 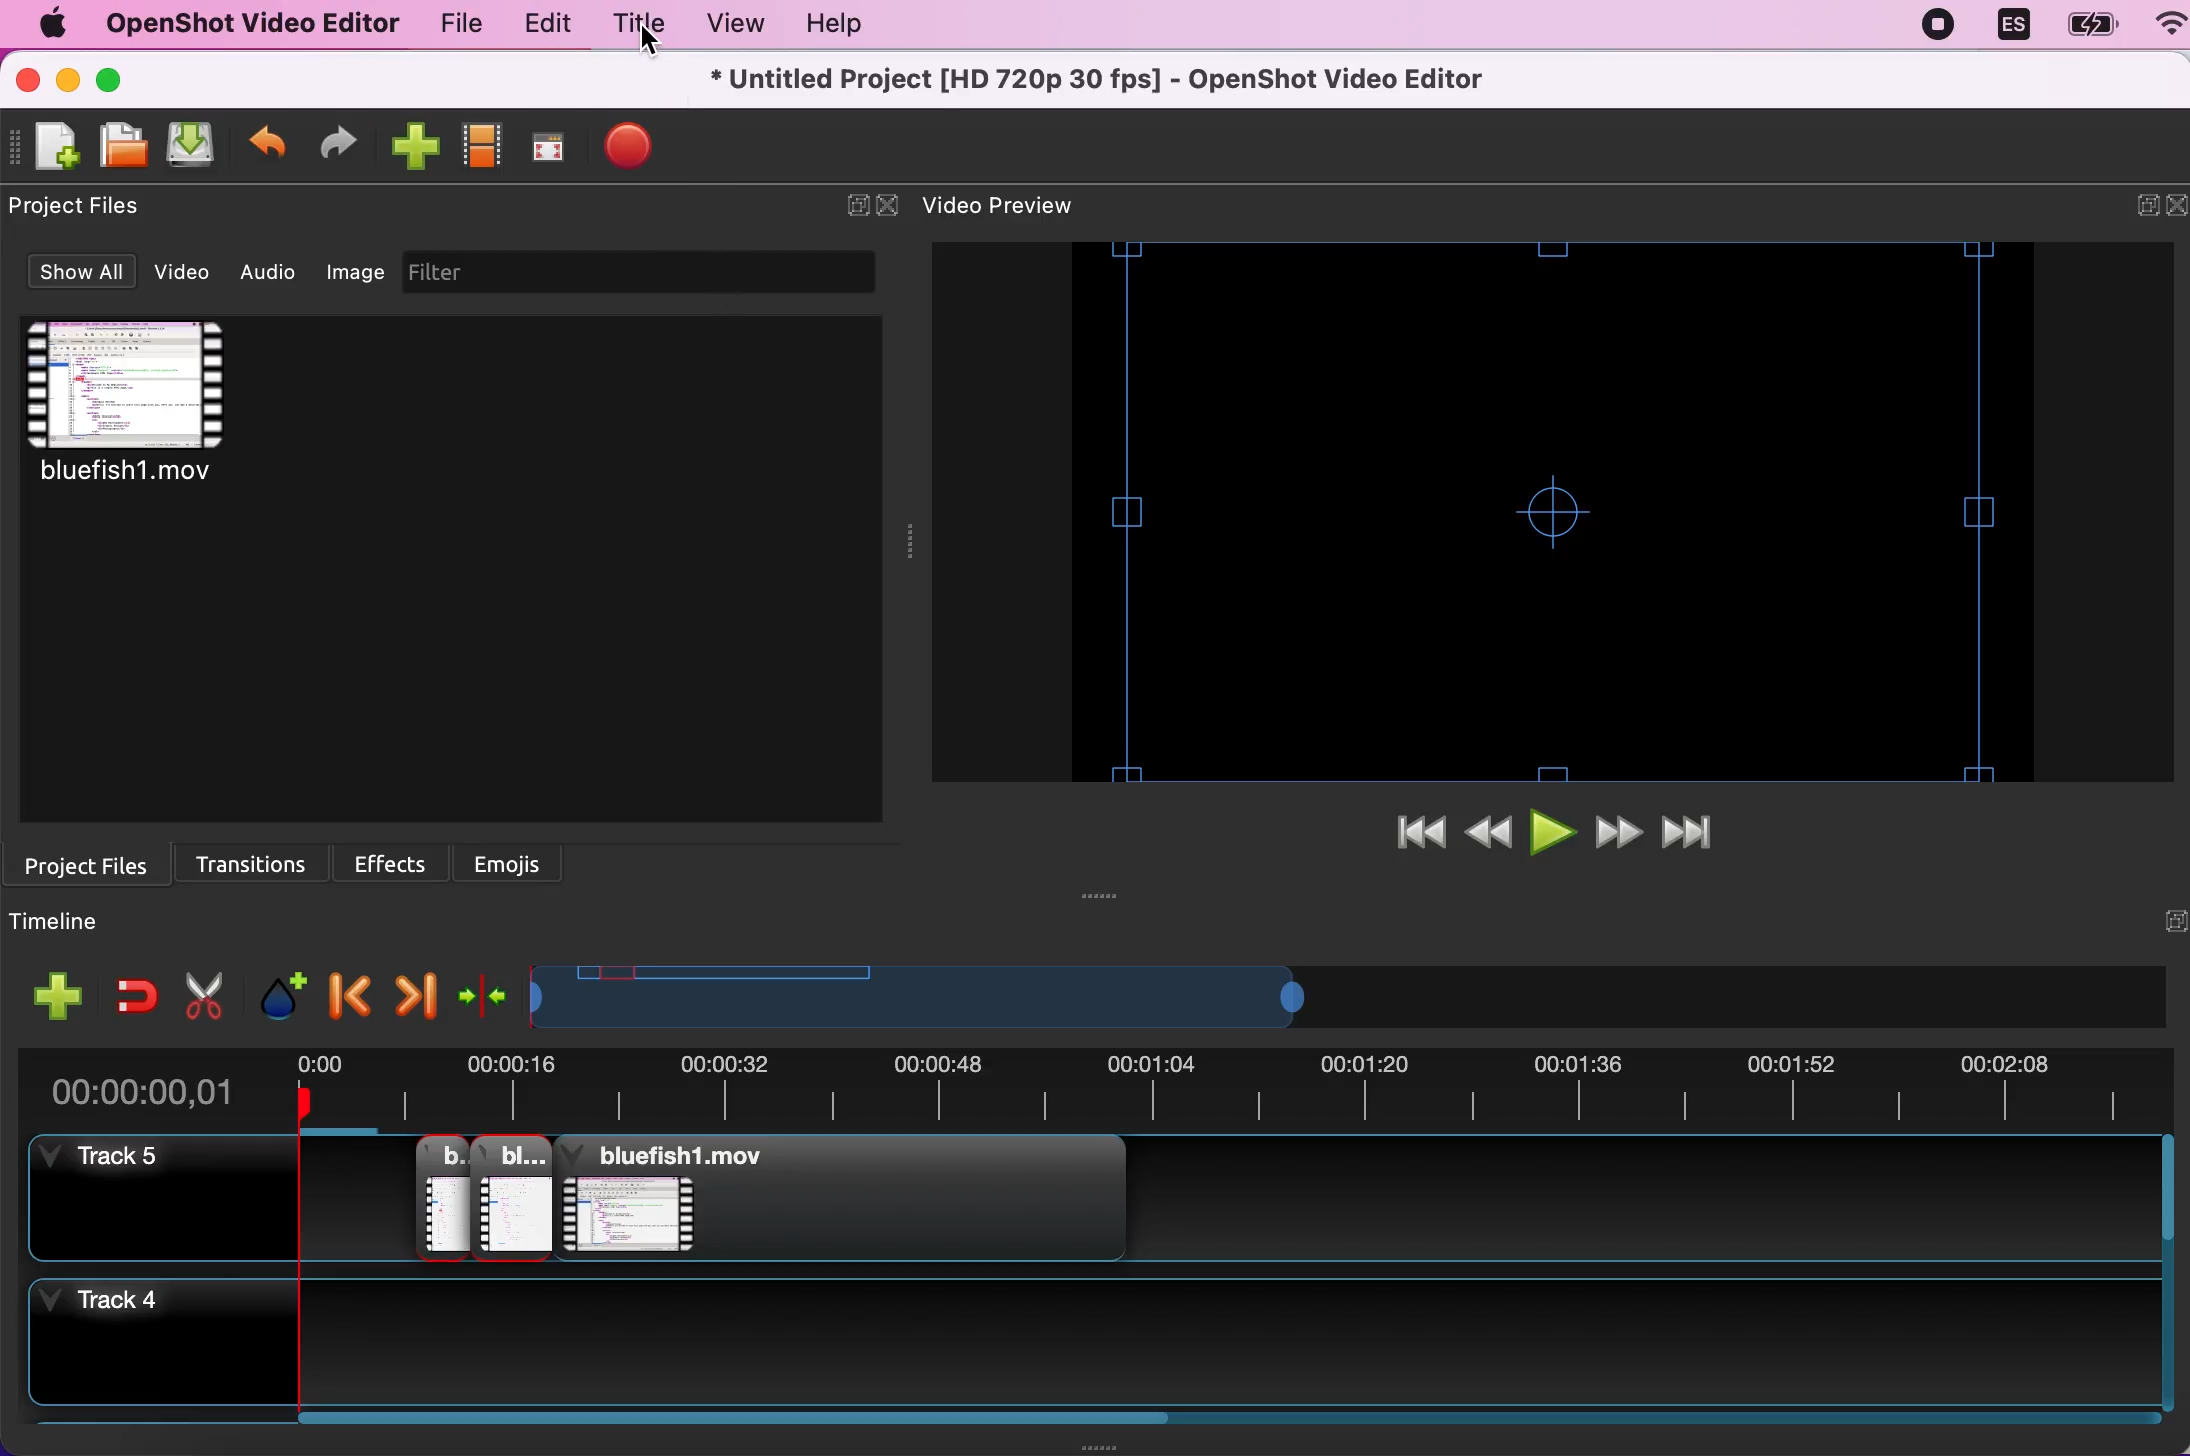 What do you see at coordinates (398, 859) in the screenshot?
I see `effects` at bounding box center [398, 859].